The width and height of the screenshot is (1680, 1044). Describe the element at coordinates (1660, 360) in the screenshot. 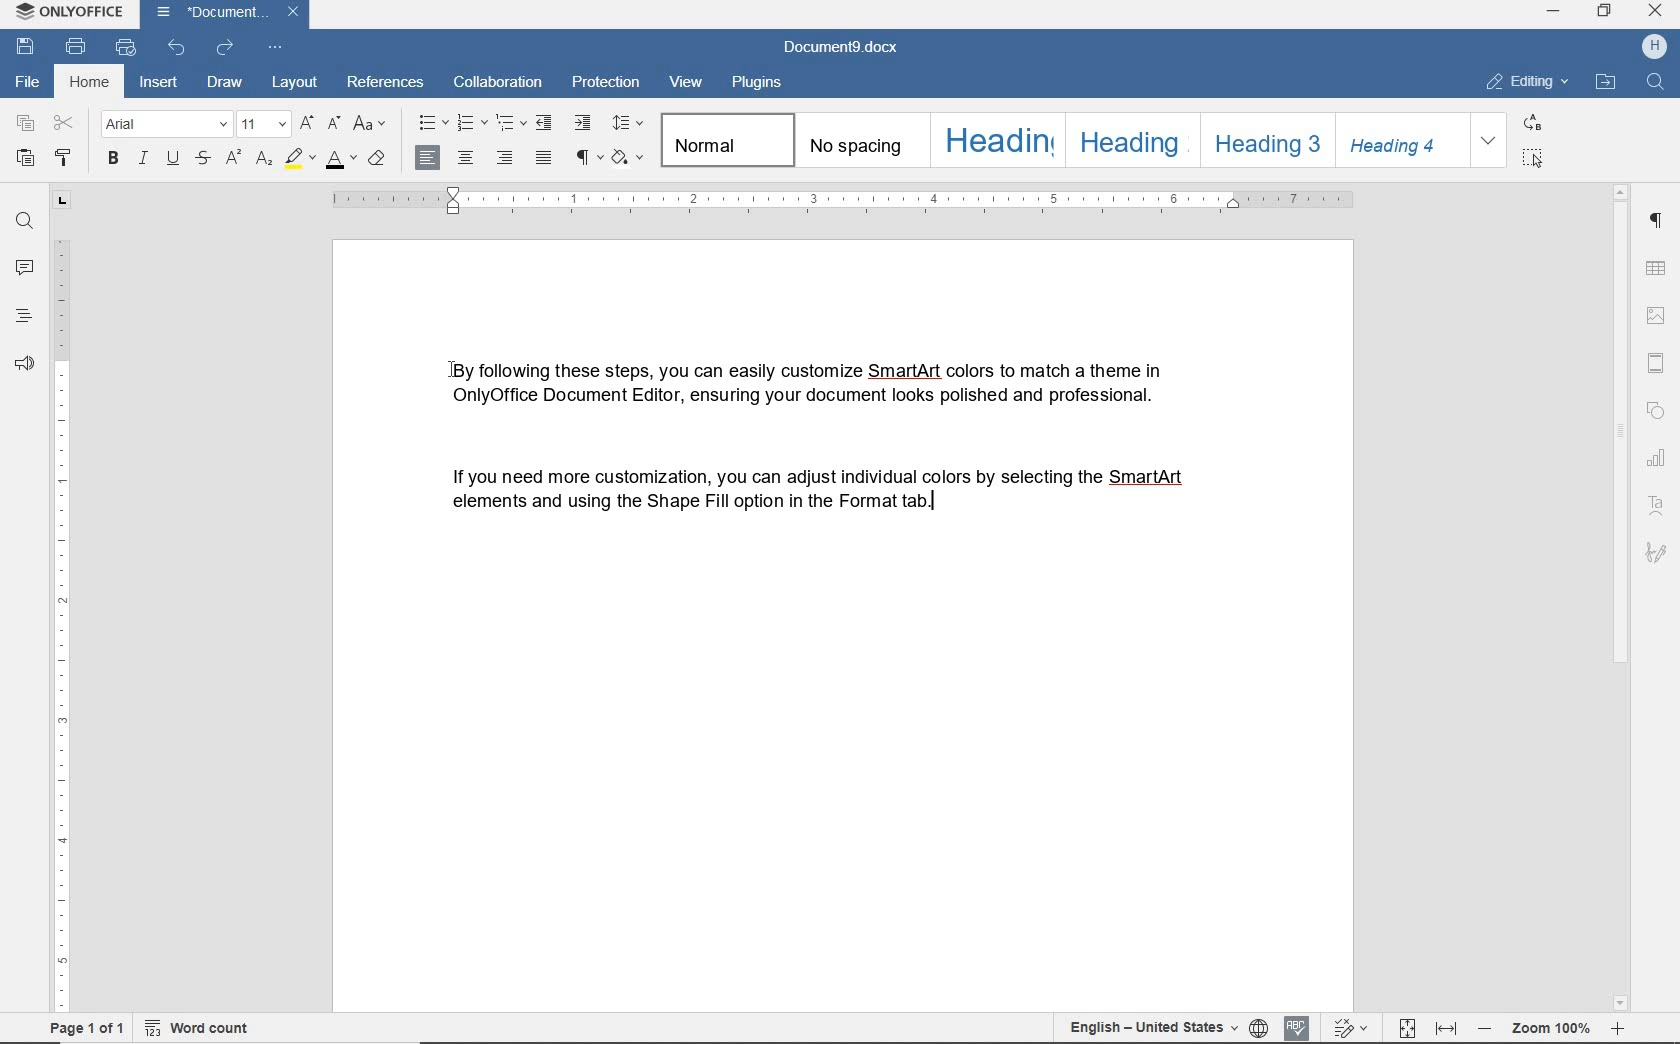

I see `header & footer` at that location.